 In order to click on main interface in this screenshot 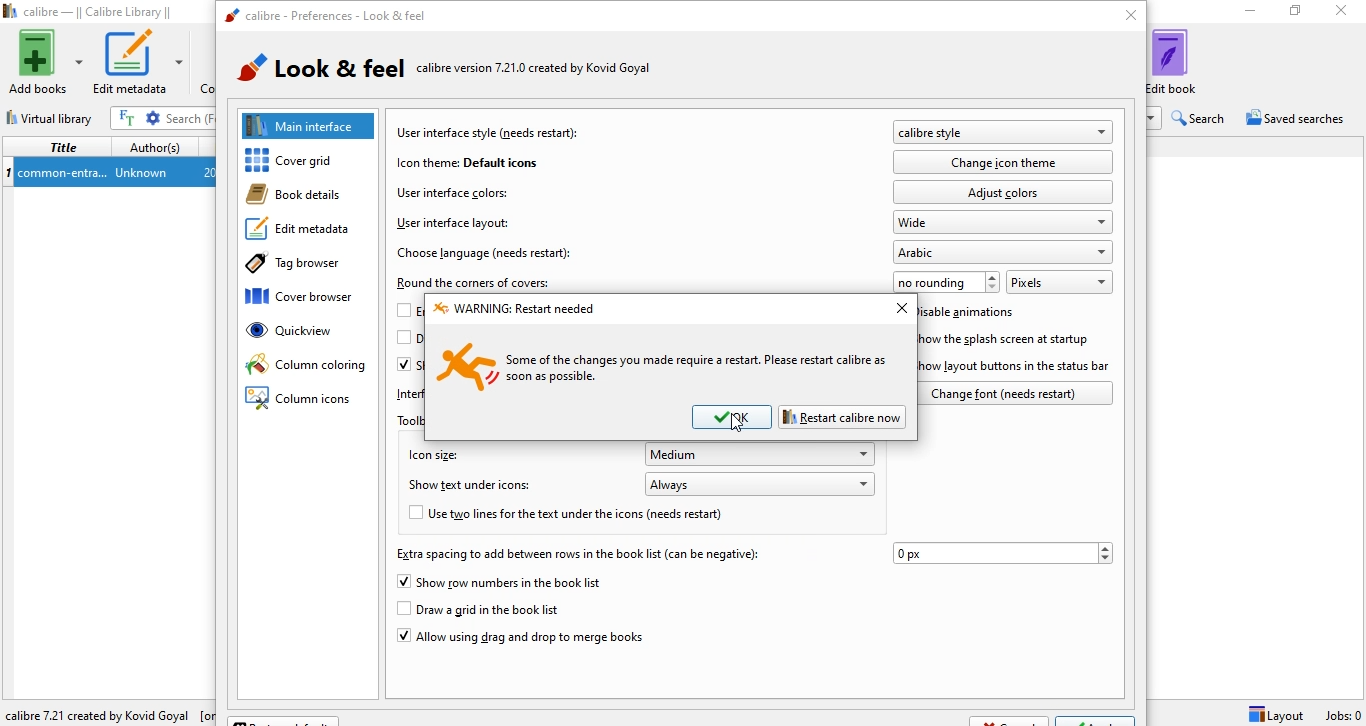, I will do `click(310, 125)`.